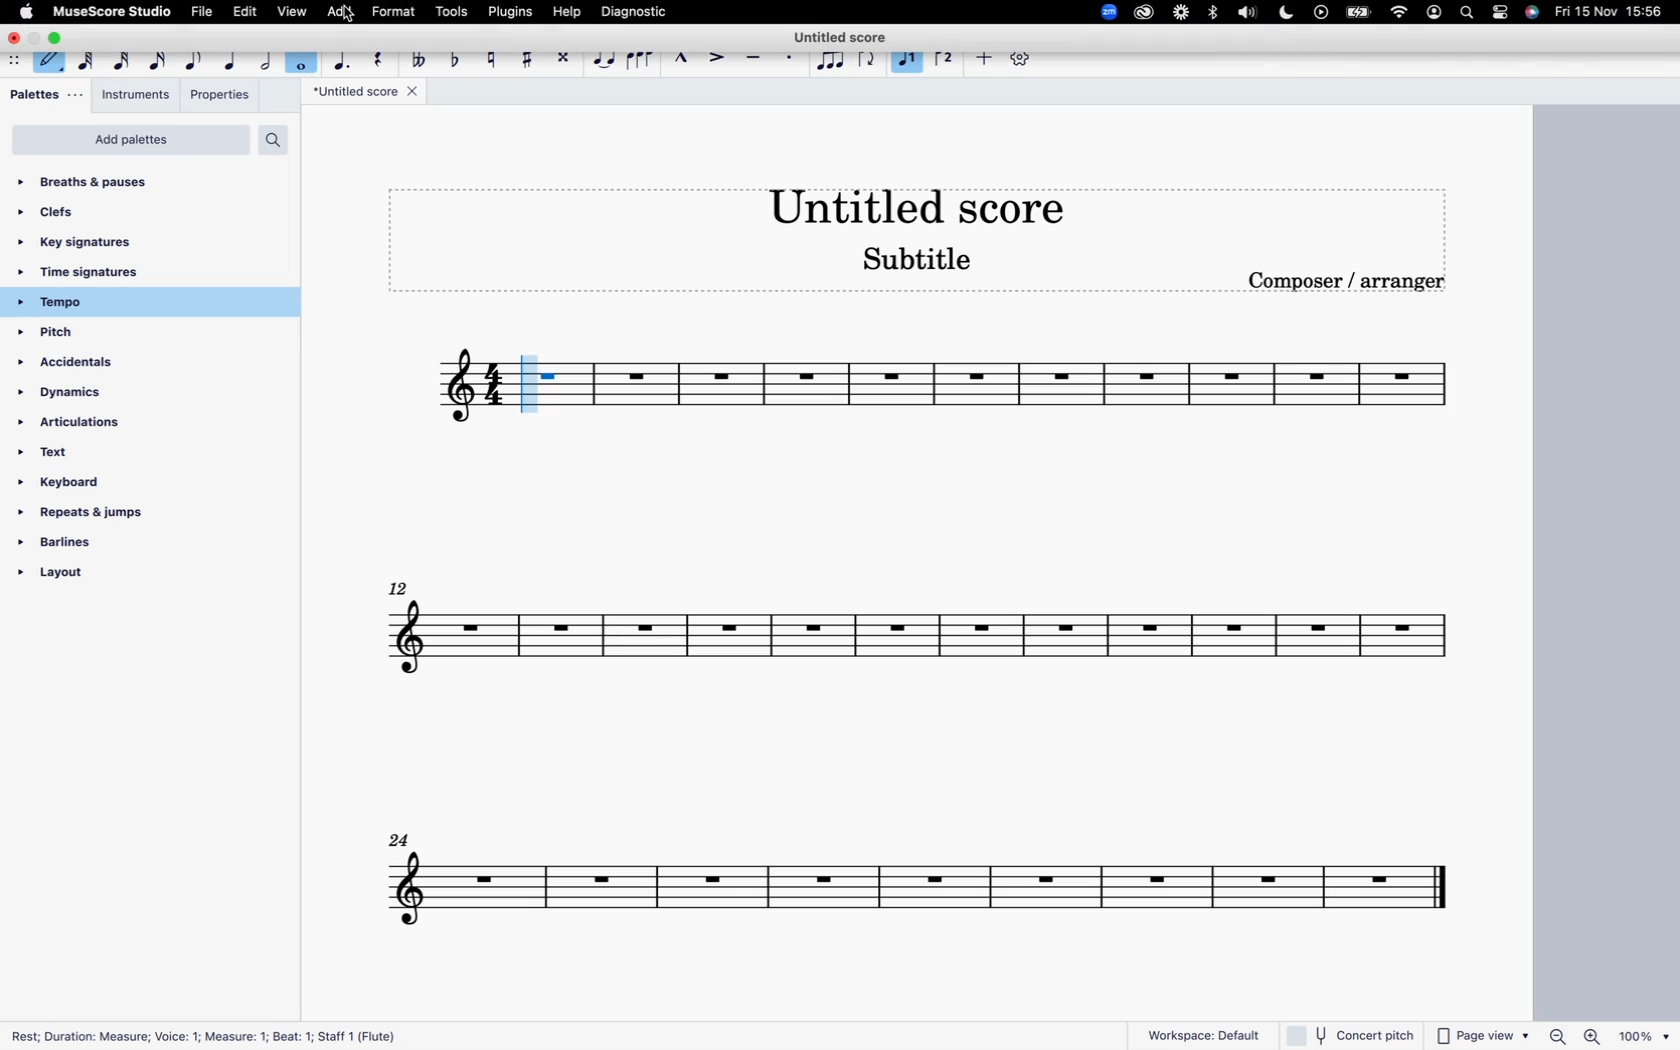  I want to click on add palettes, so click(128, 141).